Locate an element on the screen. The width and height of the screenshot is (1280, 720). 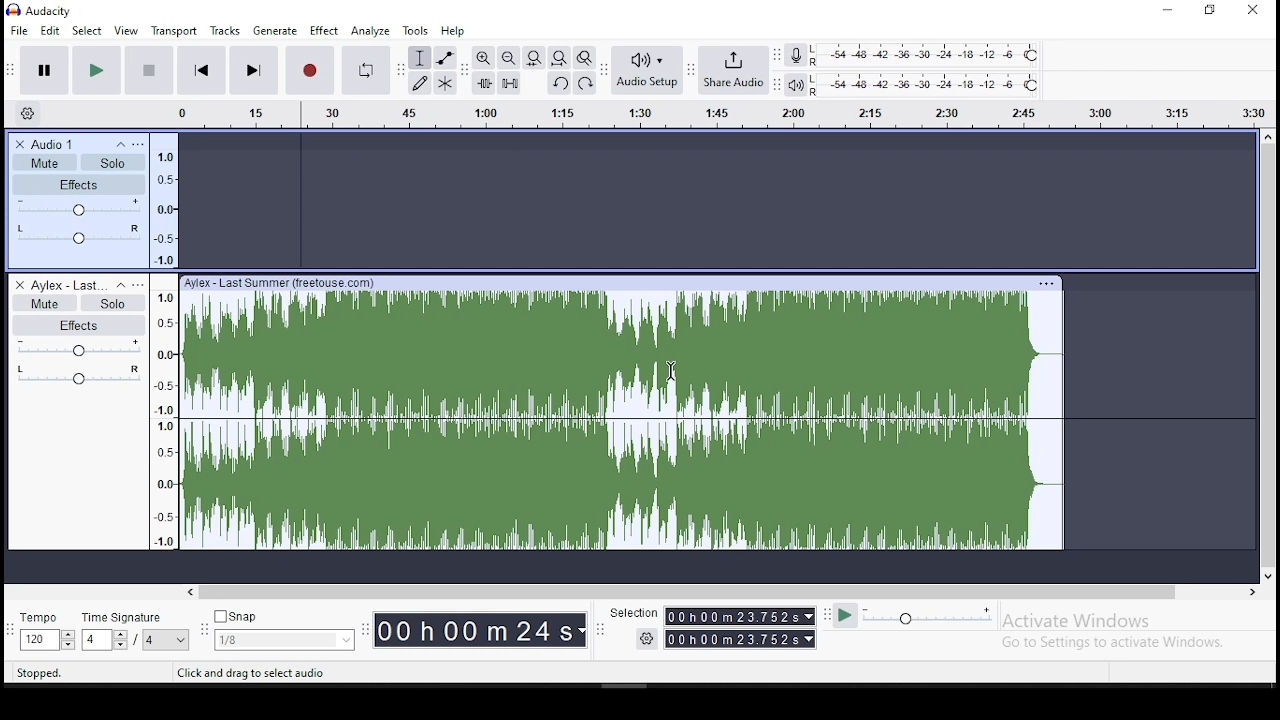
effects is located at coordinates (83, 185).